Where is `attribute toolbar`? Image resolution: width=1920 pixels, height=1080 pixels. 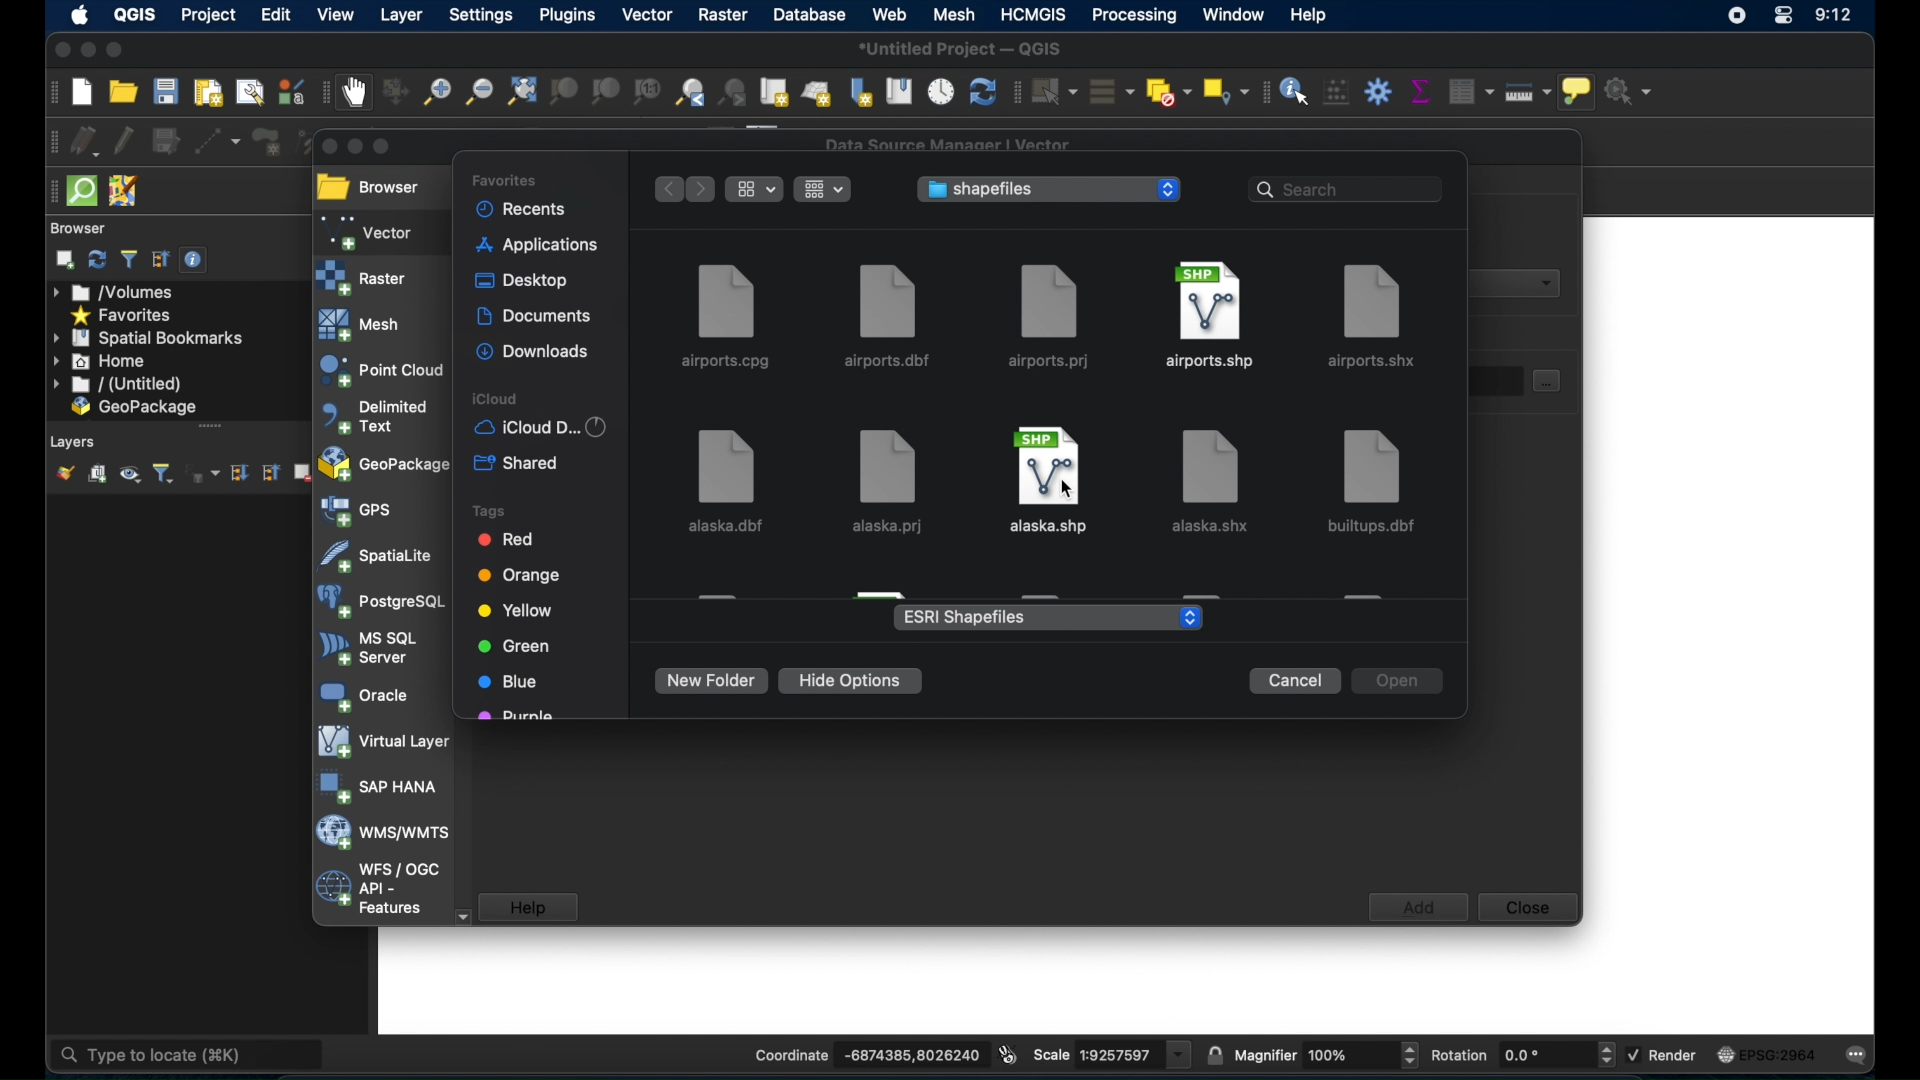
attribute toolbar is located at coordinates (1263, 93).